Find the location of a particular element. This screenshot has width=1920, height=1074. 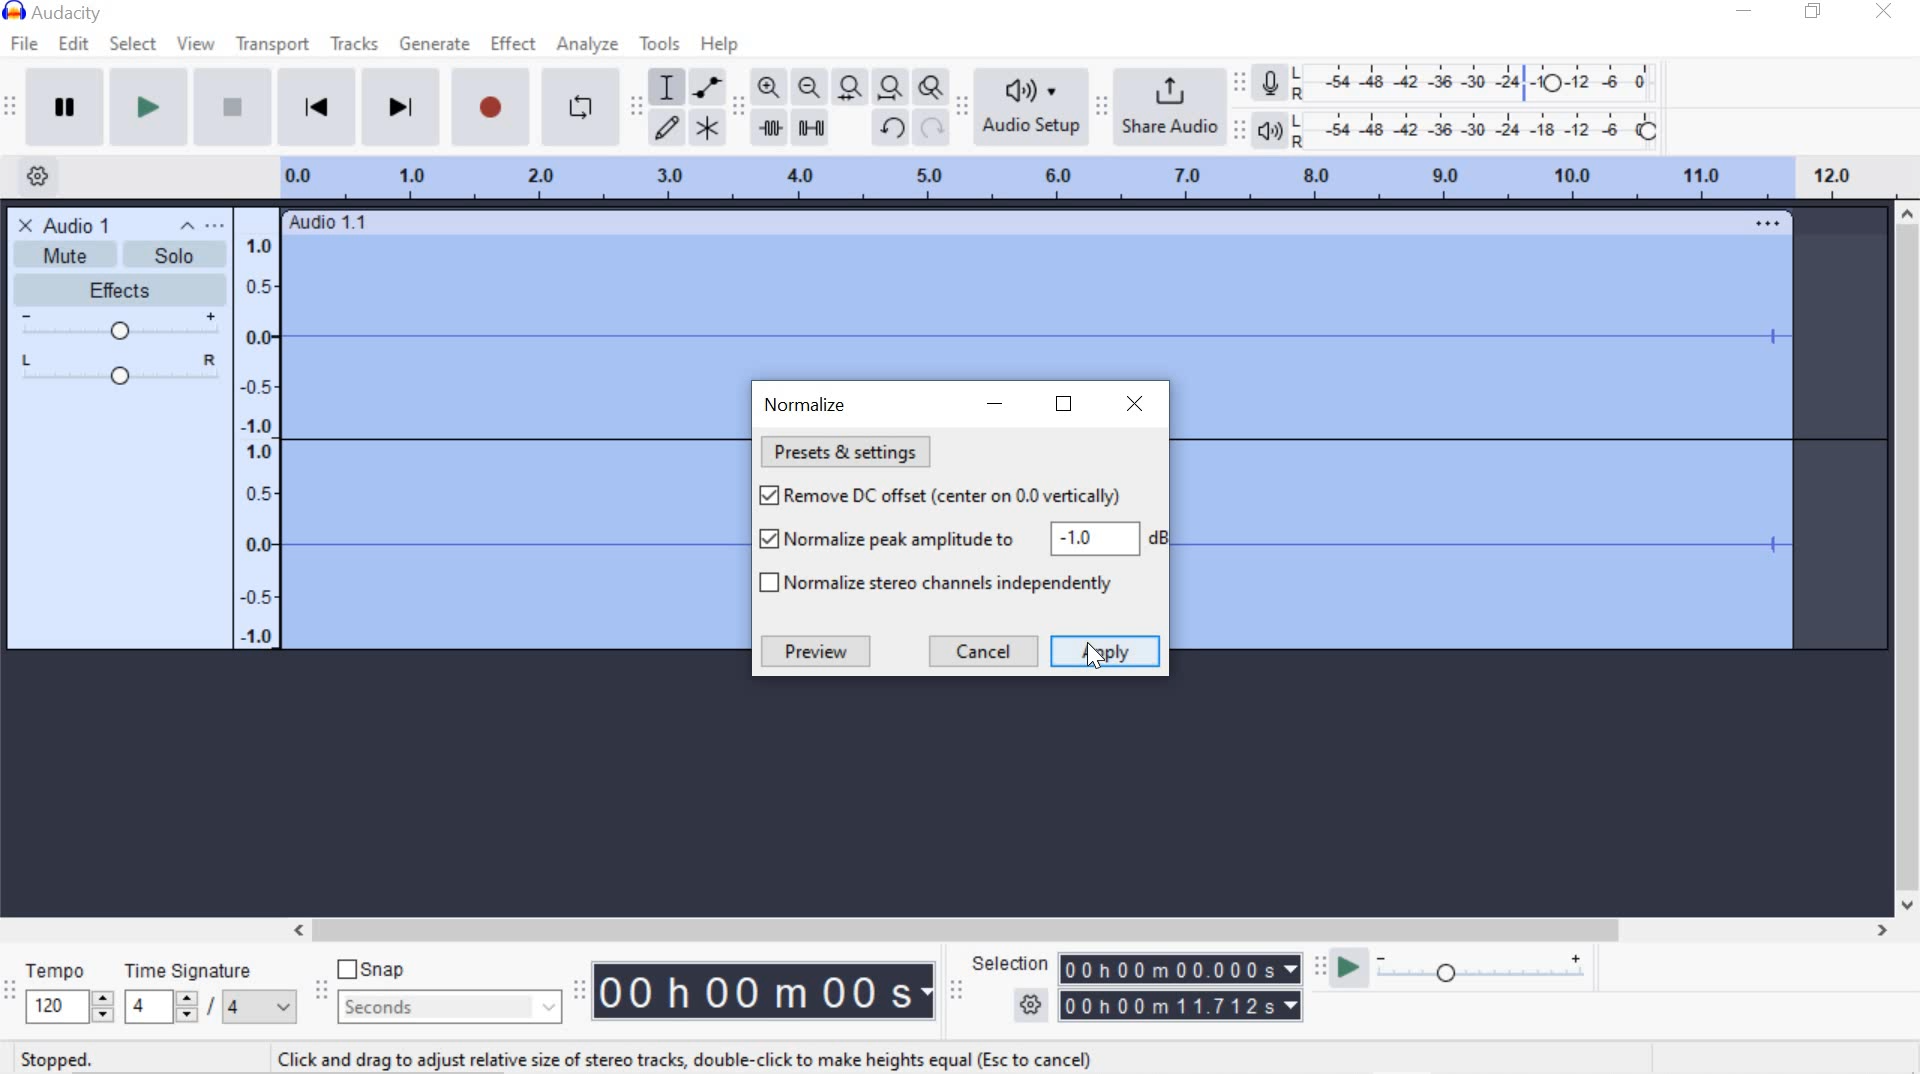

Audio setup is located at coordinates (1031, 107).